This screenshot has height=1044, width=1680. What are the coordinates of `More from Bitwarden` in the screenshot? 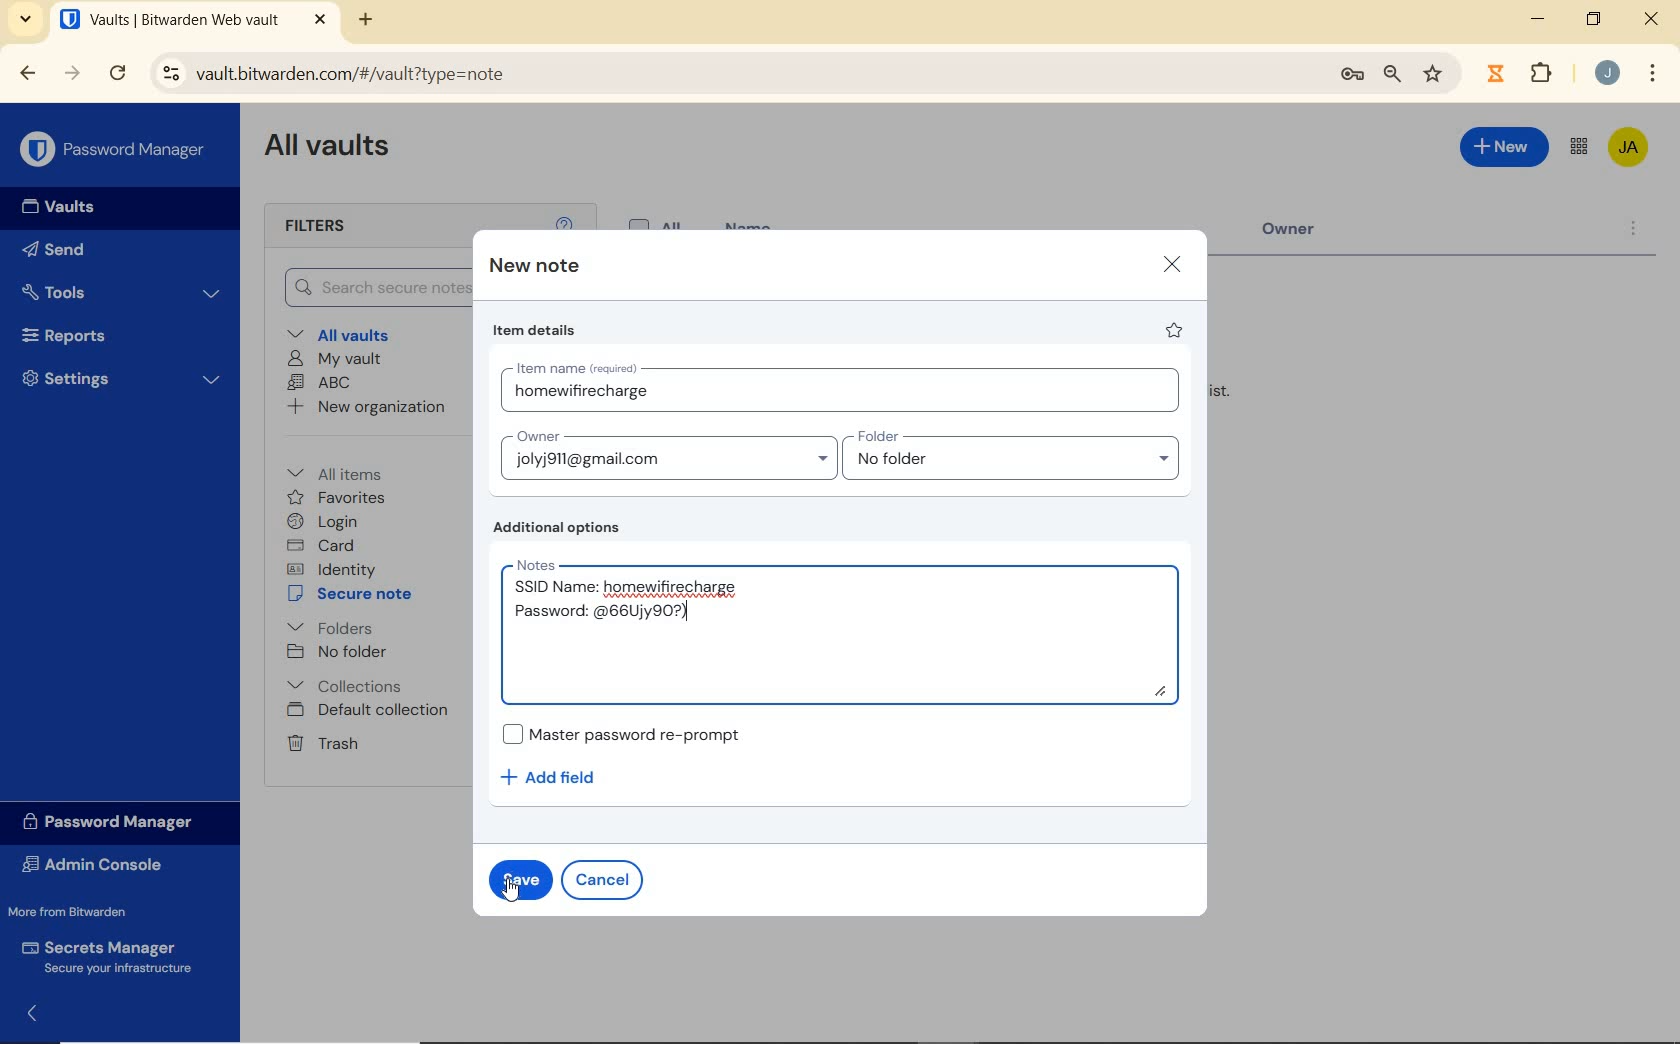 It's located at (81, 911).